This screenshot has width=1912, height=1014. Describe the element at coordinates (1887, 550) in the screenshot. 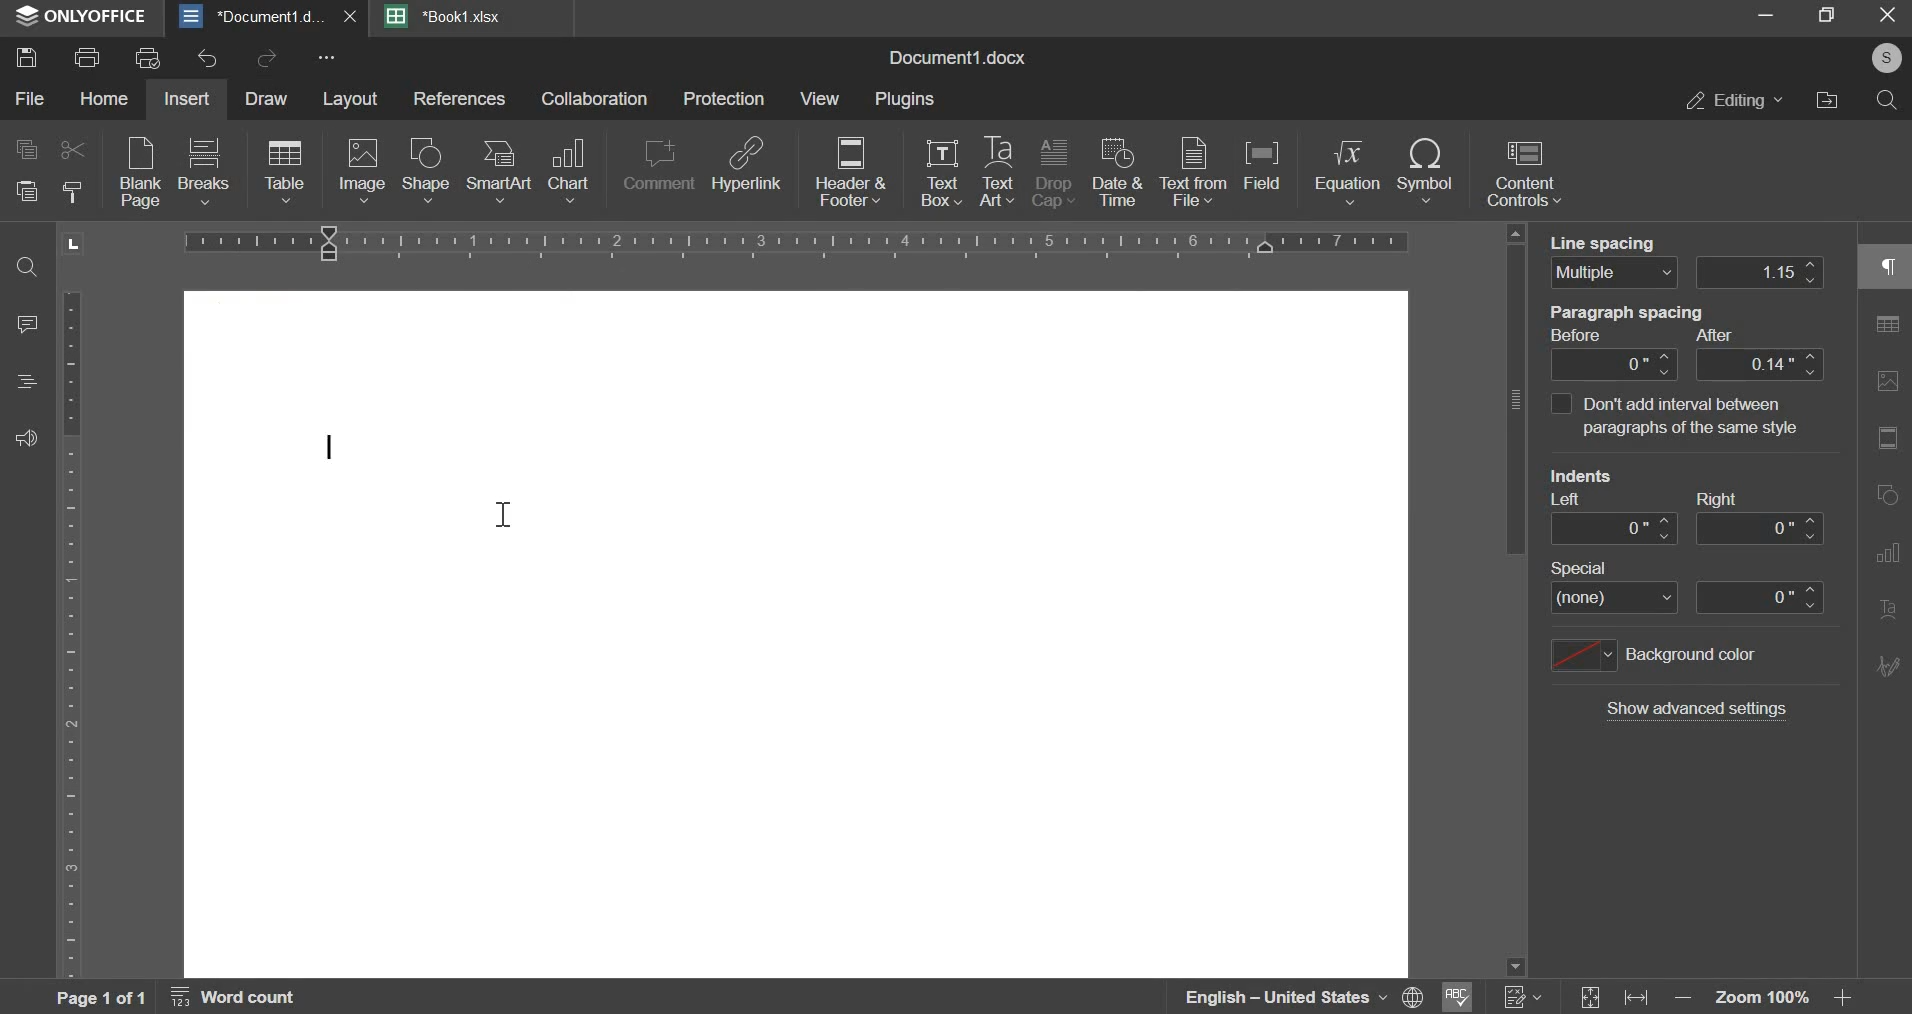

I see `Comment Tool` at that location.